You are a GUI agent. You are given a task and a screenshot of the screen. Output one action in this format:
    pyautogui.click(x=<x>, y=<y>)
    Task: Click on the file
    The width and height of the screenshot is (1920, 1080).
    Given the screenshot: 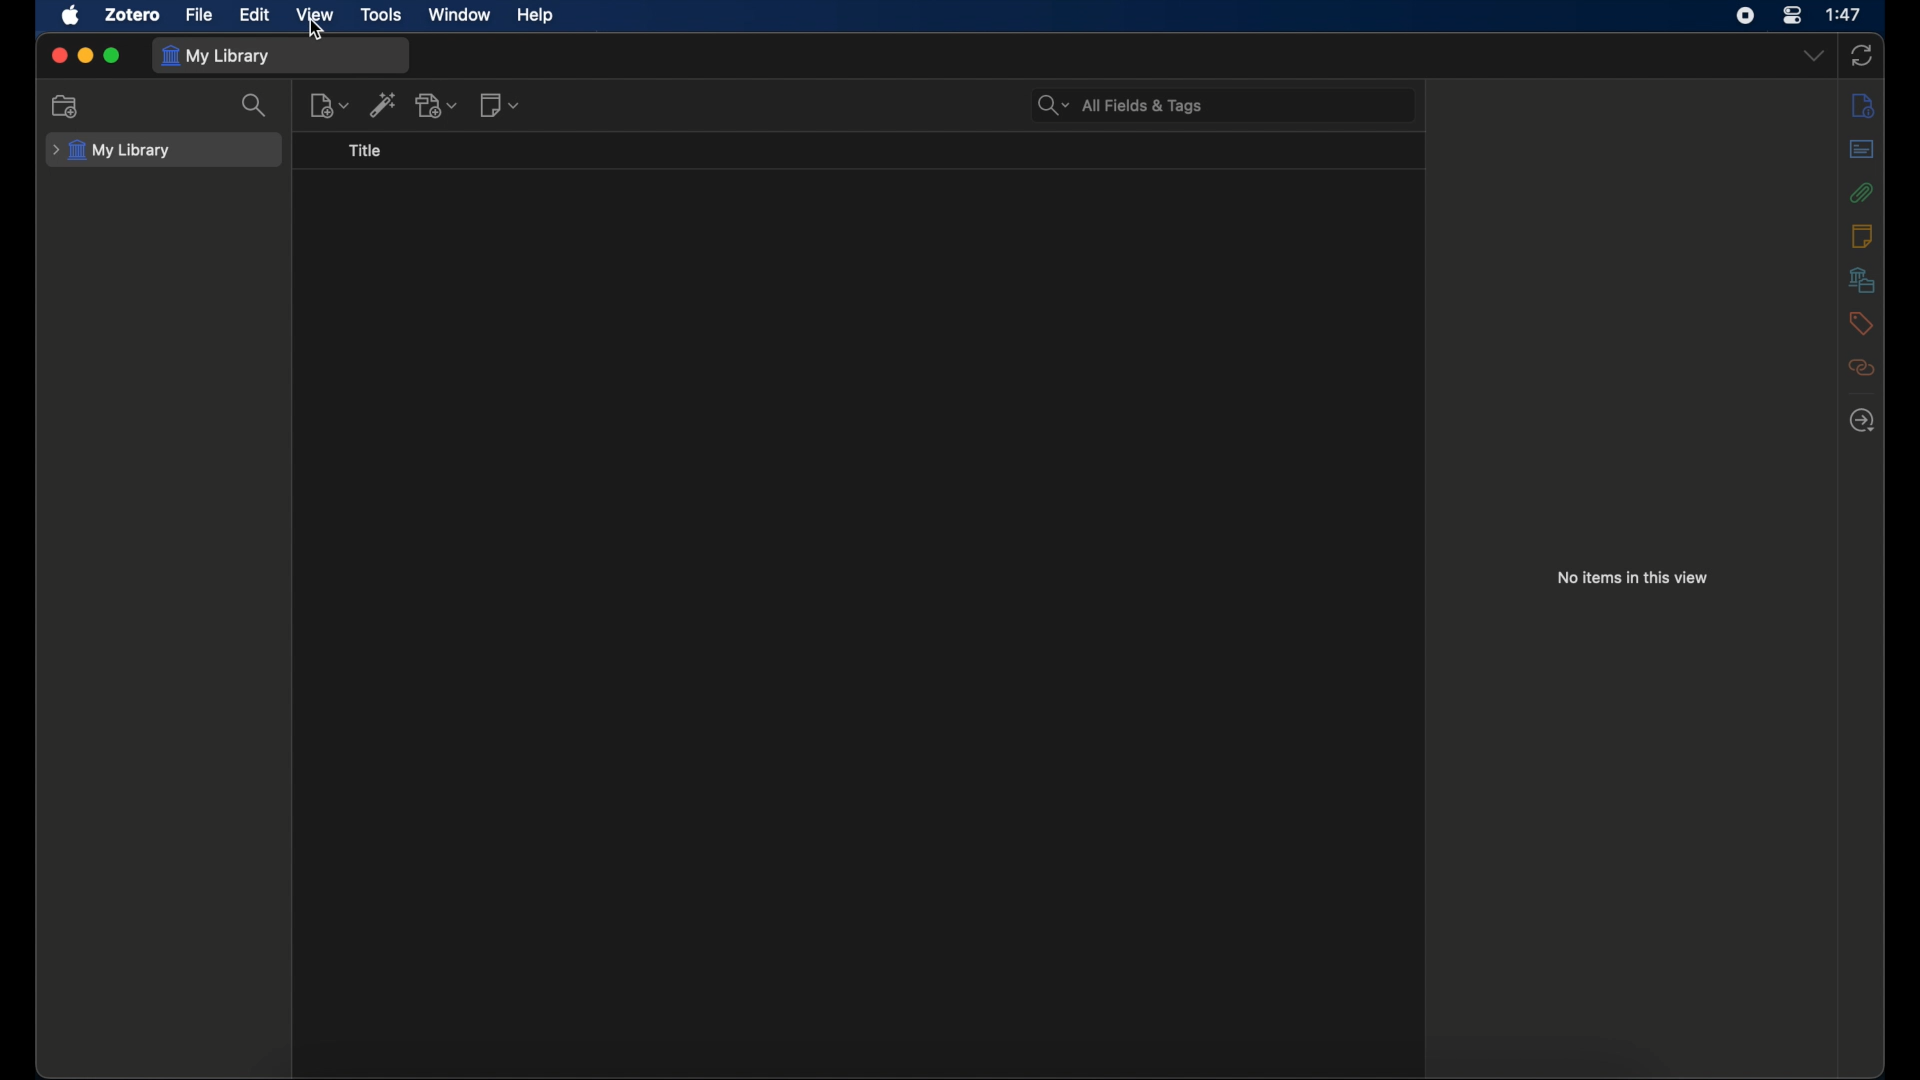 What is the action you would take?
    pyautogui.click(x=199, y=15)
    